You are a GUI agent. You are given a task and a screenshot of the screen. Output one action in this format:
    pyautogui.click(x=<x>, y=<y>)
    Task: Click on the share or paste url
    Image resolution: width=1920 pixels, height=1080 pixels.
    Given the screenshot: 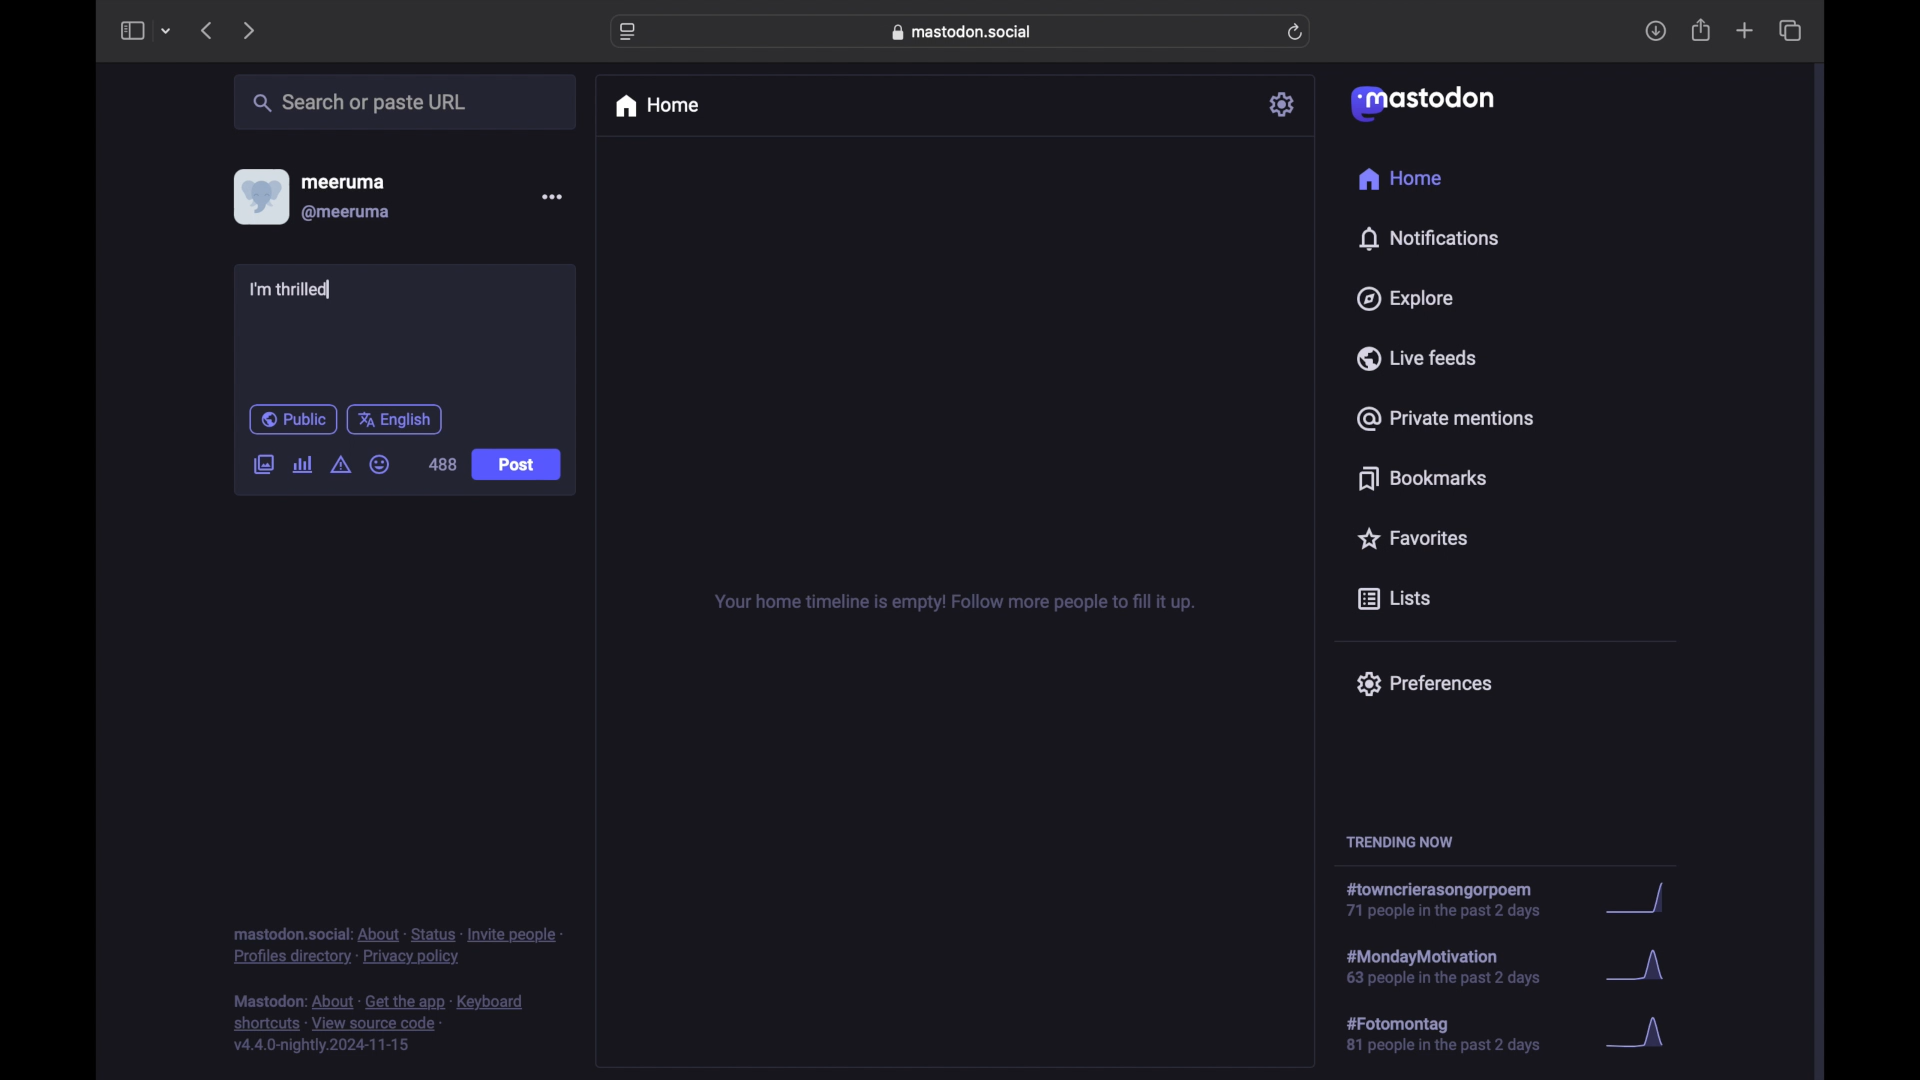 What is the action you would take?
    pyautogui.click(x=360, y=102)
    